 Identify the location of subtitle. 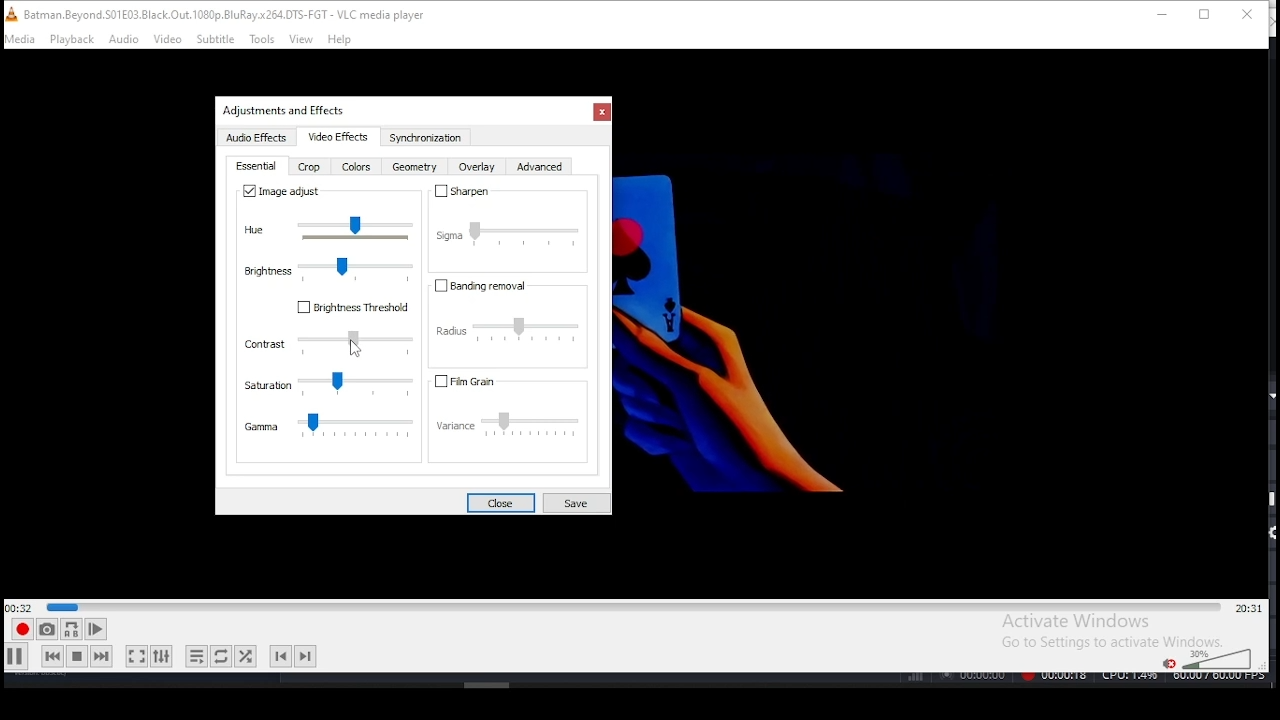
(216, 40).